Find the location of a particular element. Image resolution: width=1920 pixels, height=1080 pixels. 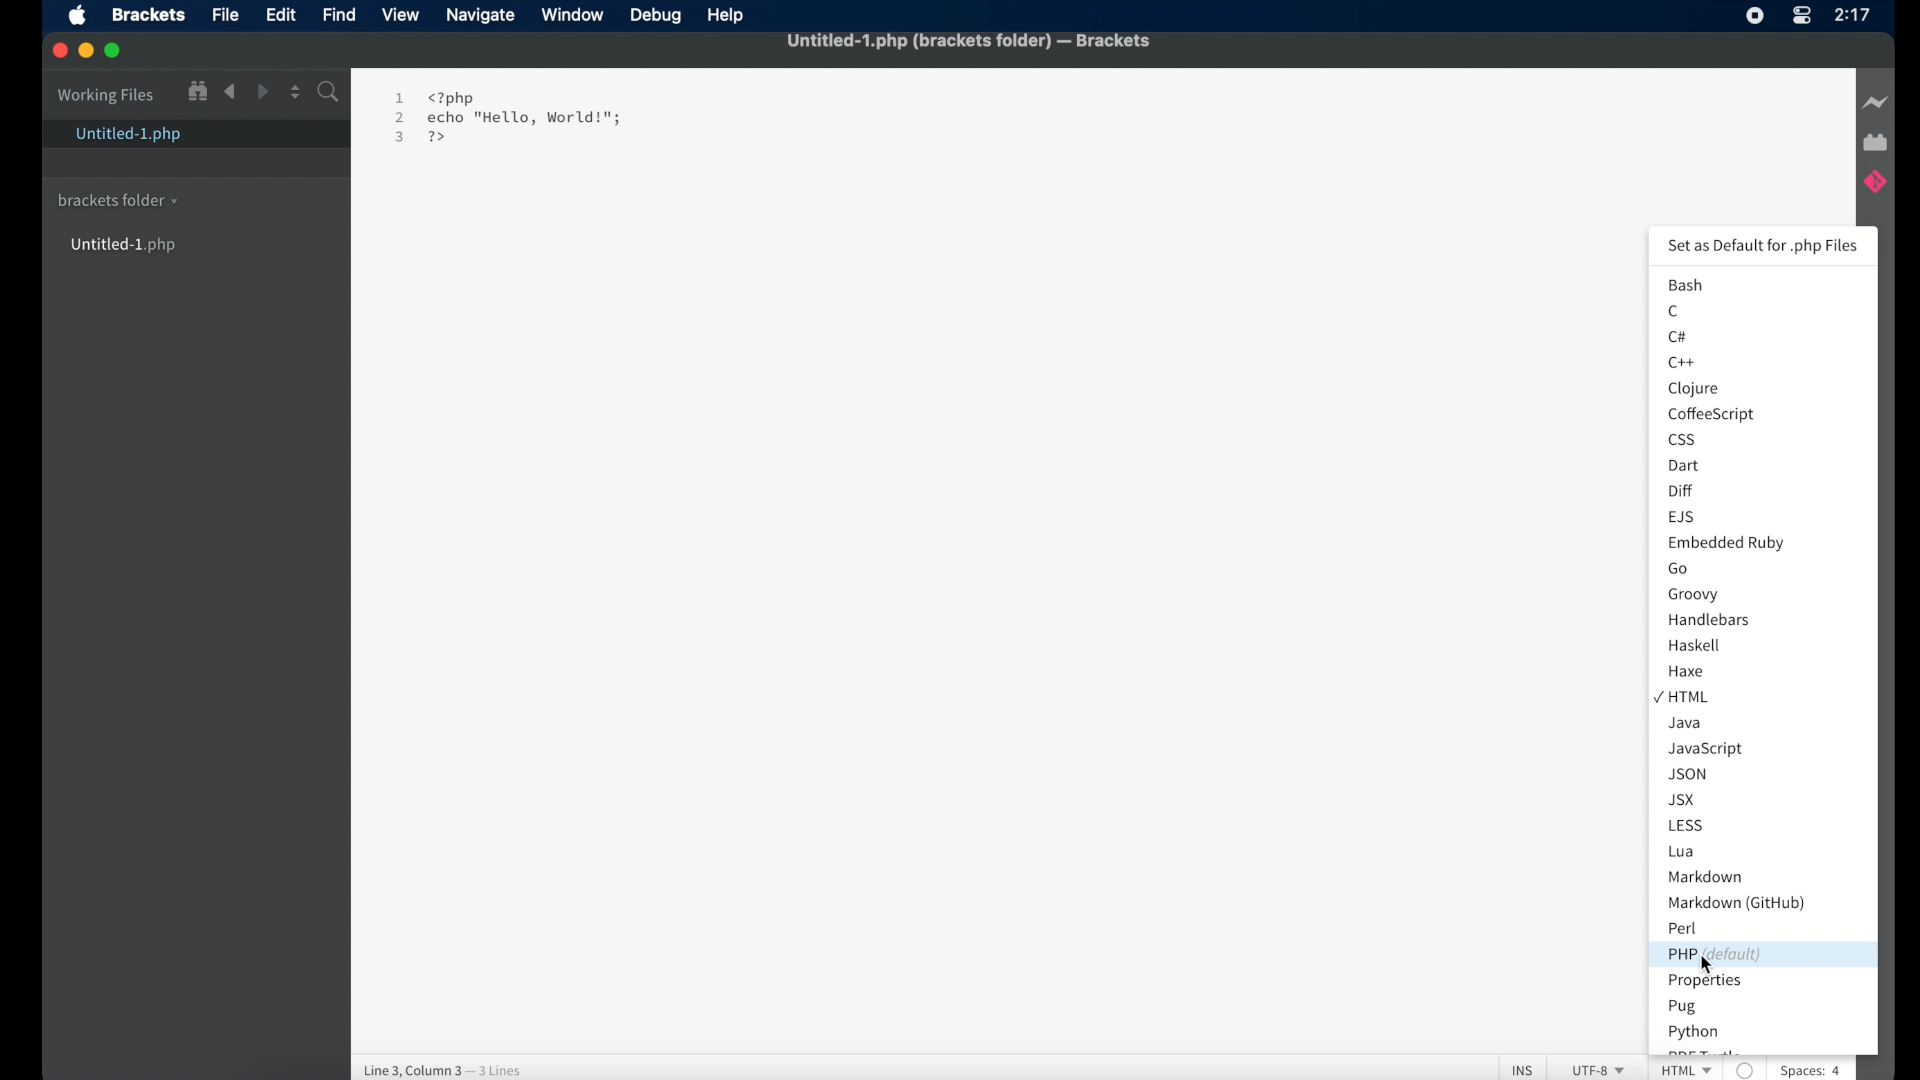

lua is located at coordinates (1682, 853).